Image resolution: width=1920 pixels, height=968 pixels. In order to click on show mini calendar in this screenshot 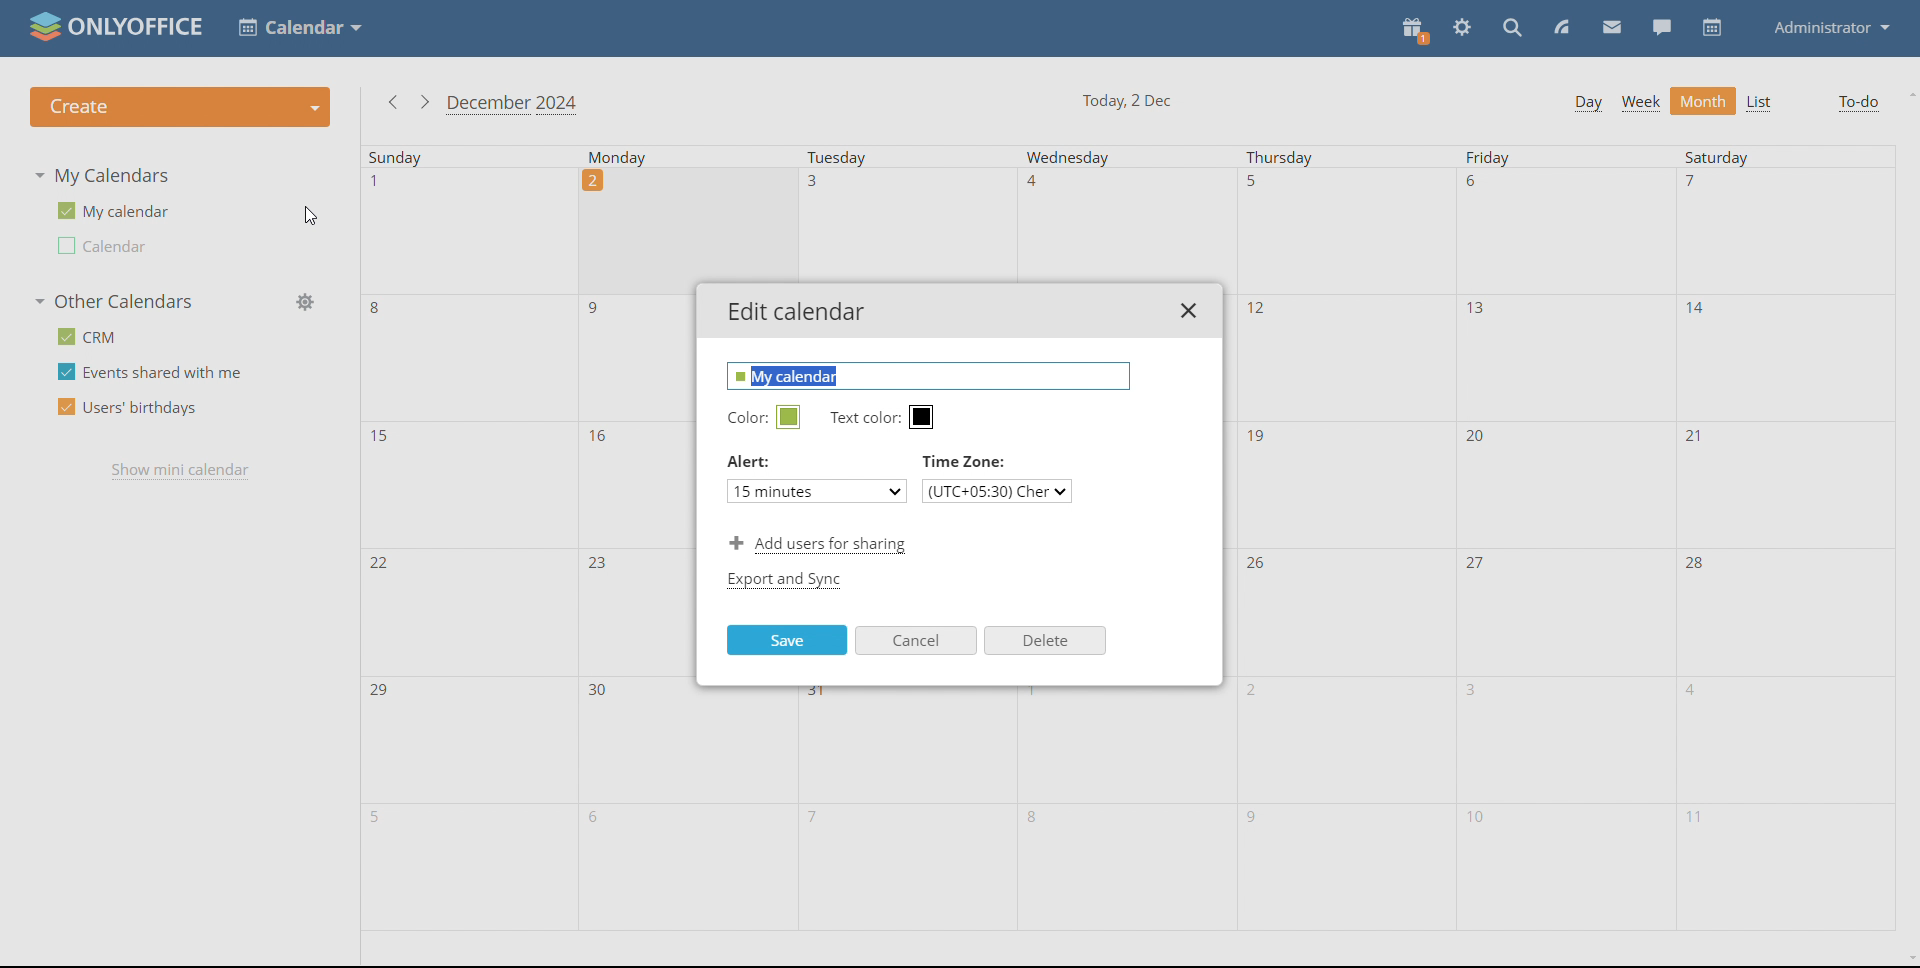, I will do `click(182, 472)`.